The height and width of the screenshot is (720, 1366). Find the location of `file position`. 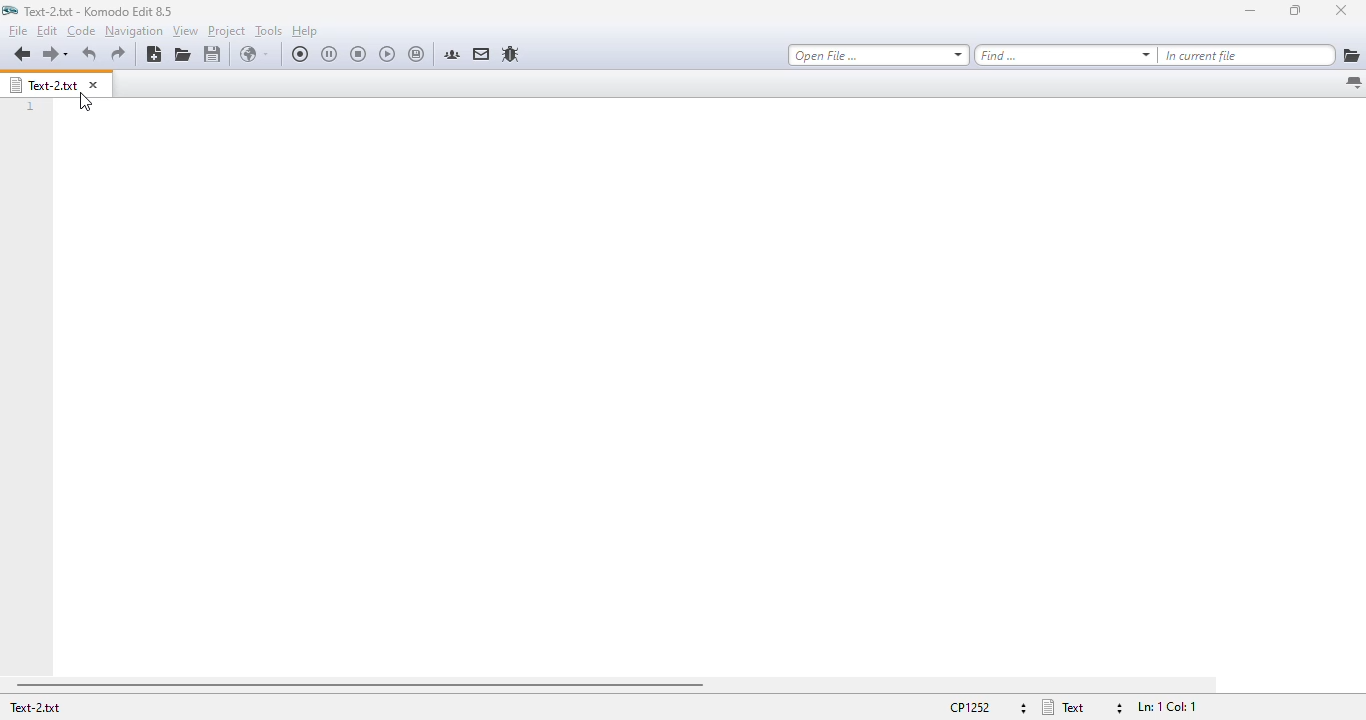

file position is located at coordinates (1165, 707).